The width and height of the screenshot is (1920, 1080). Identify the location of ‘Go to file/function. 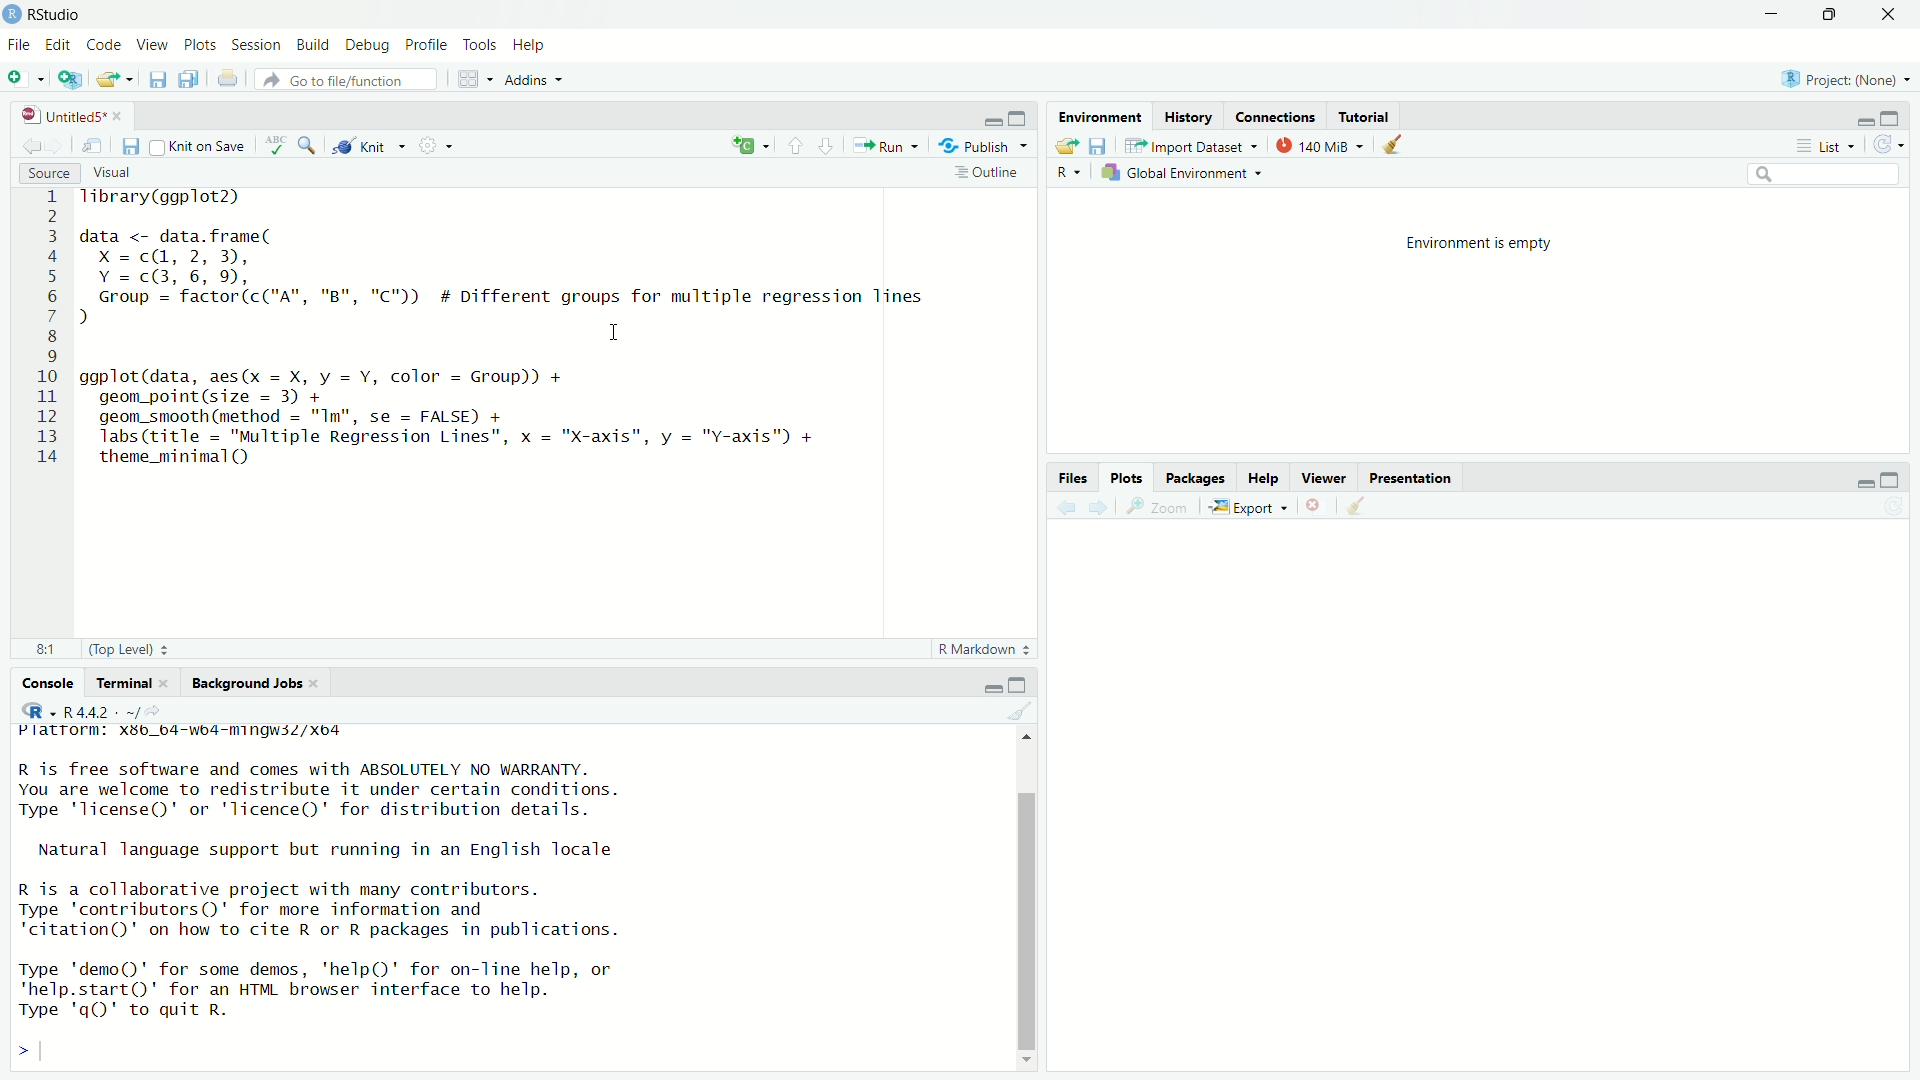
(342, 80).